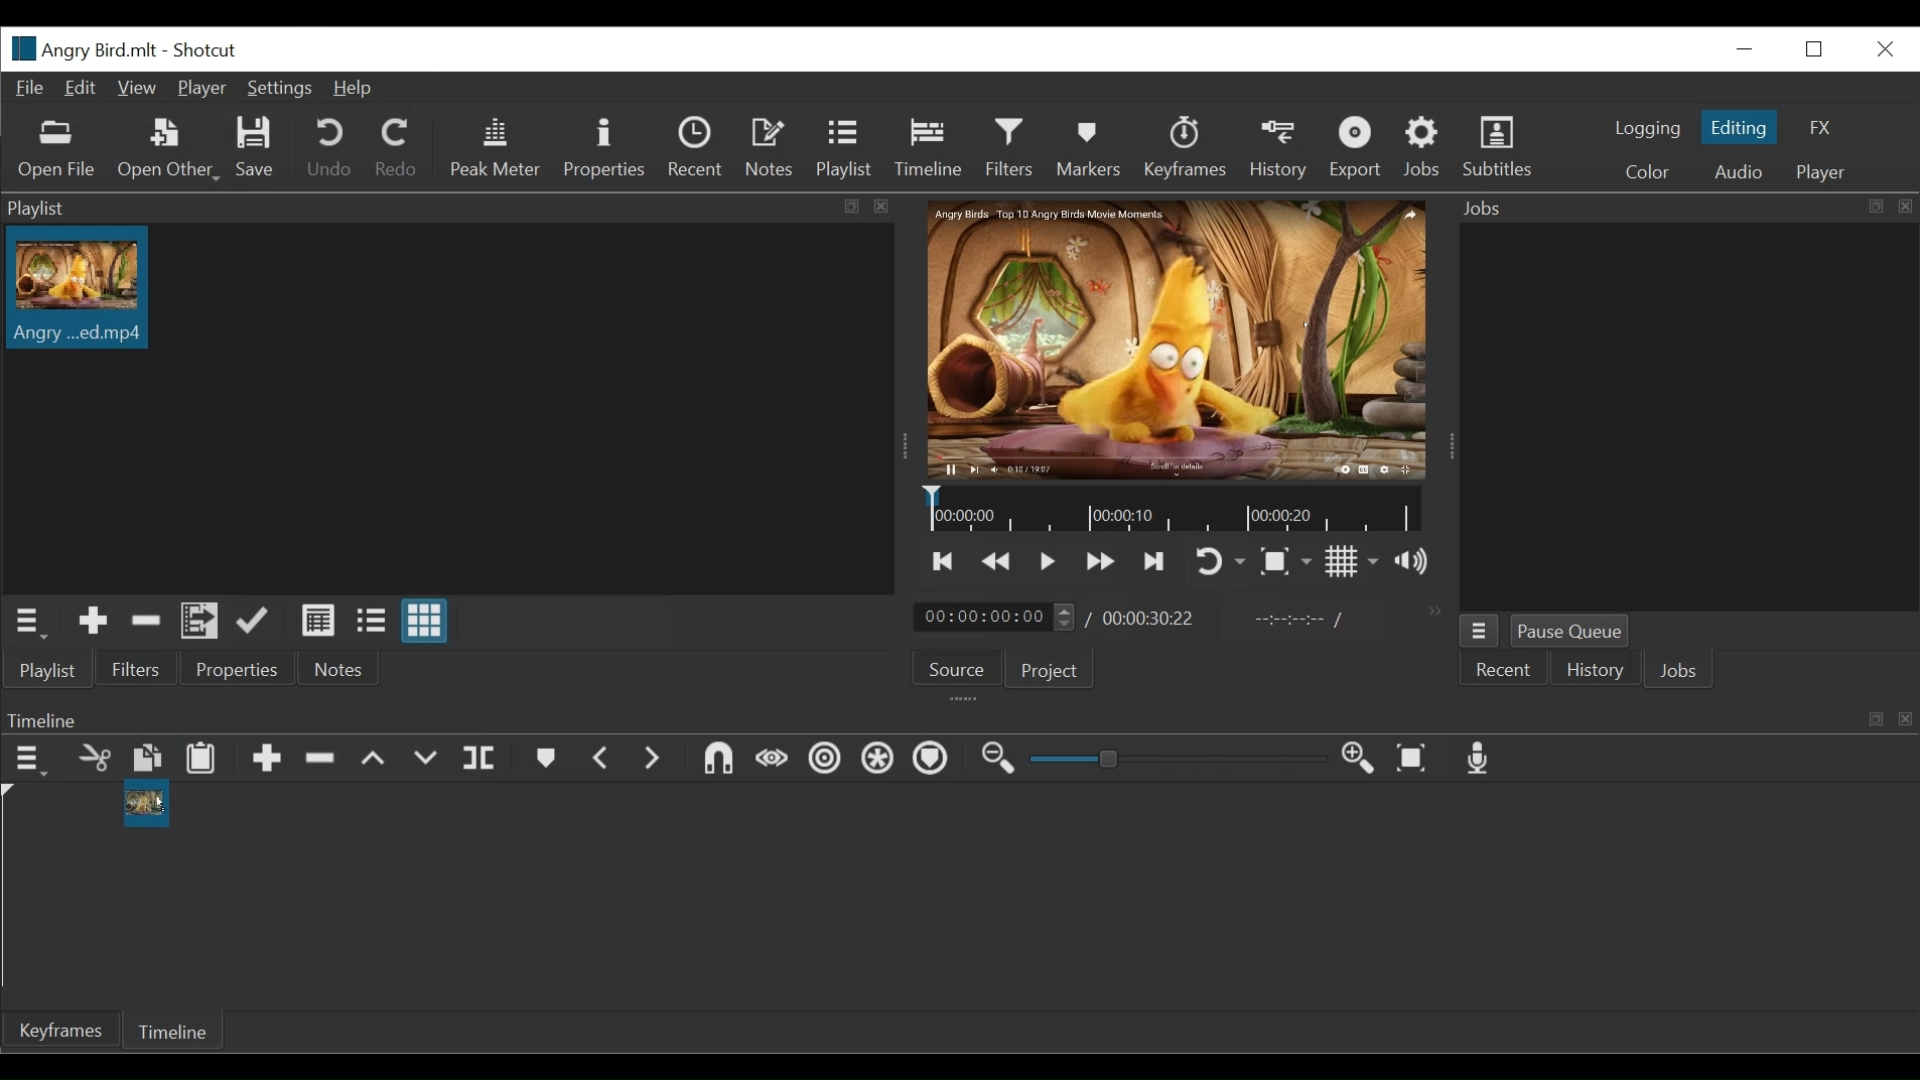  What do you see at coordinates (165, 149) in the screenshot?
I see `Open Other File` at bounding box center [165, 149].